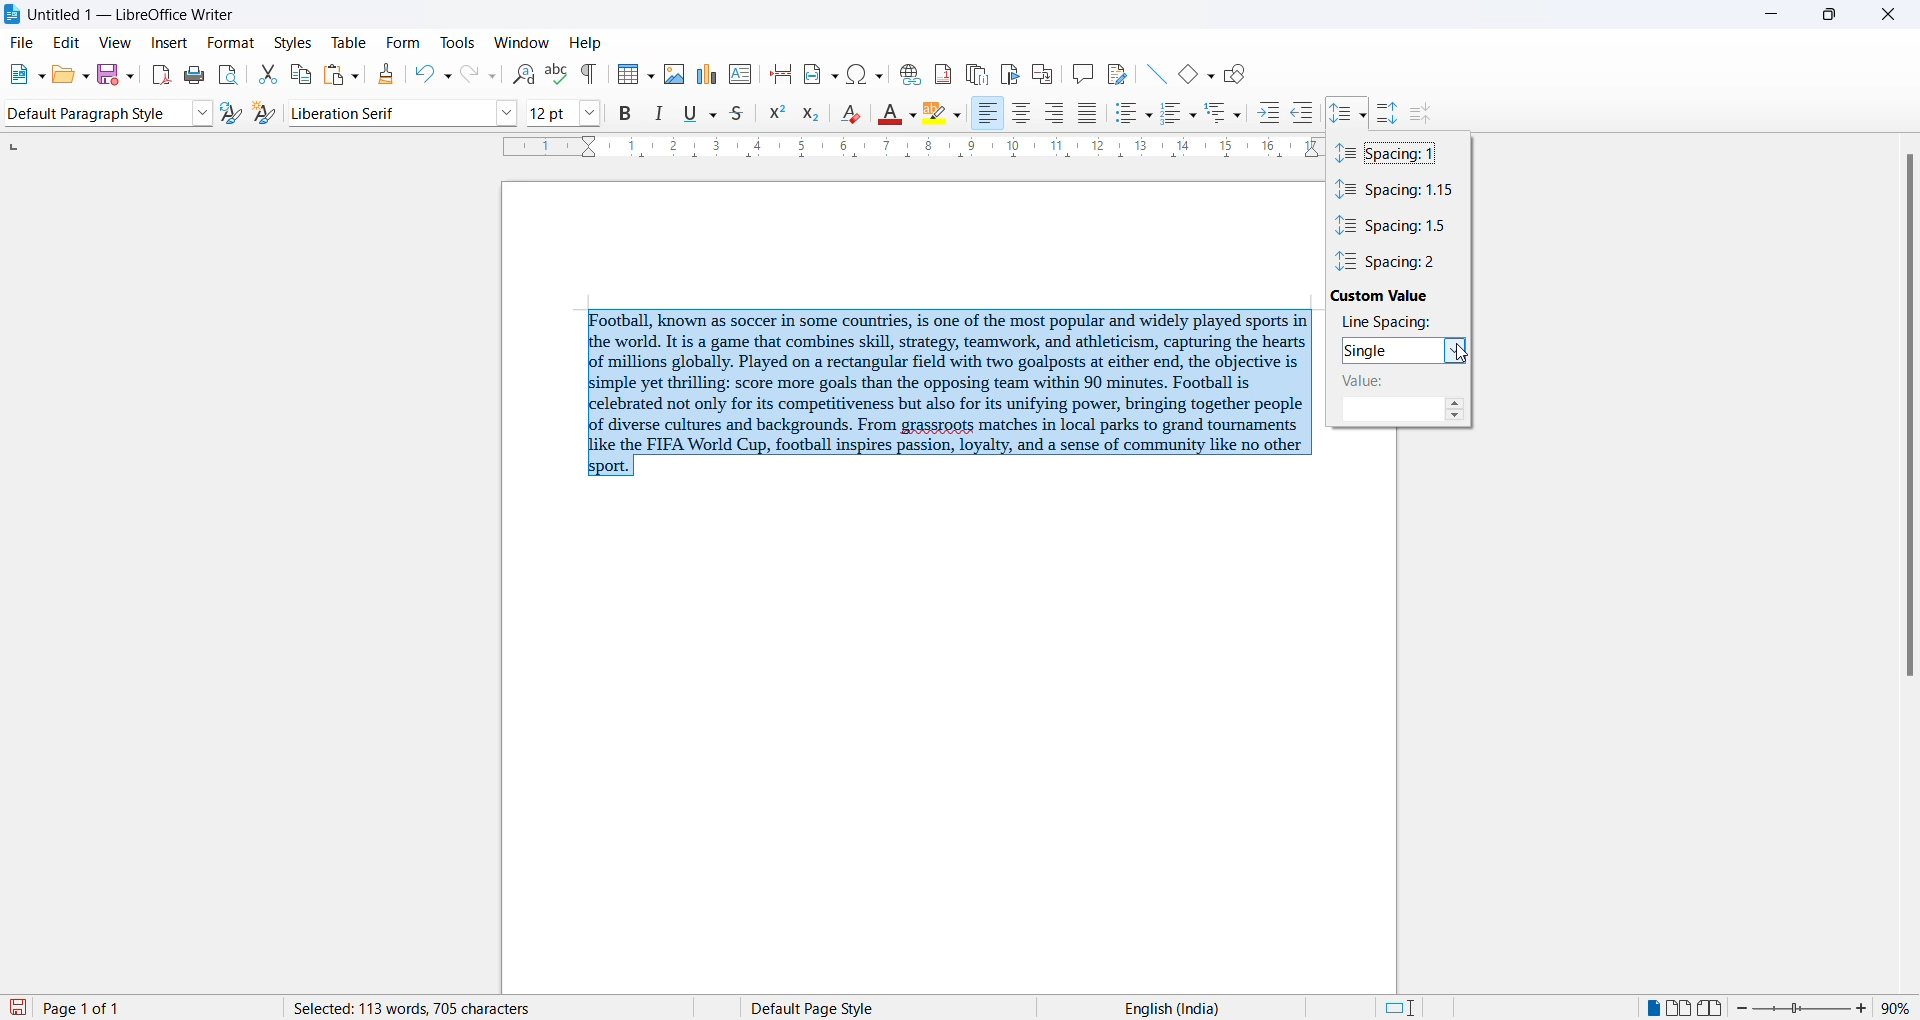  I want to click on page break, so click(781, 74).